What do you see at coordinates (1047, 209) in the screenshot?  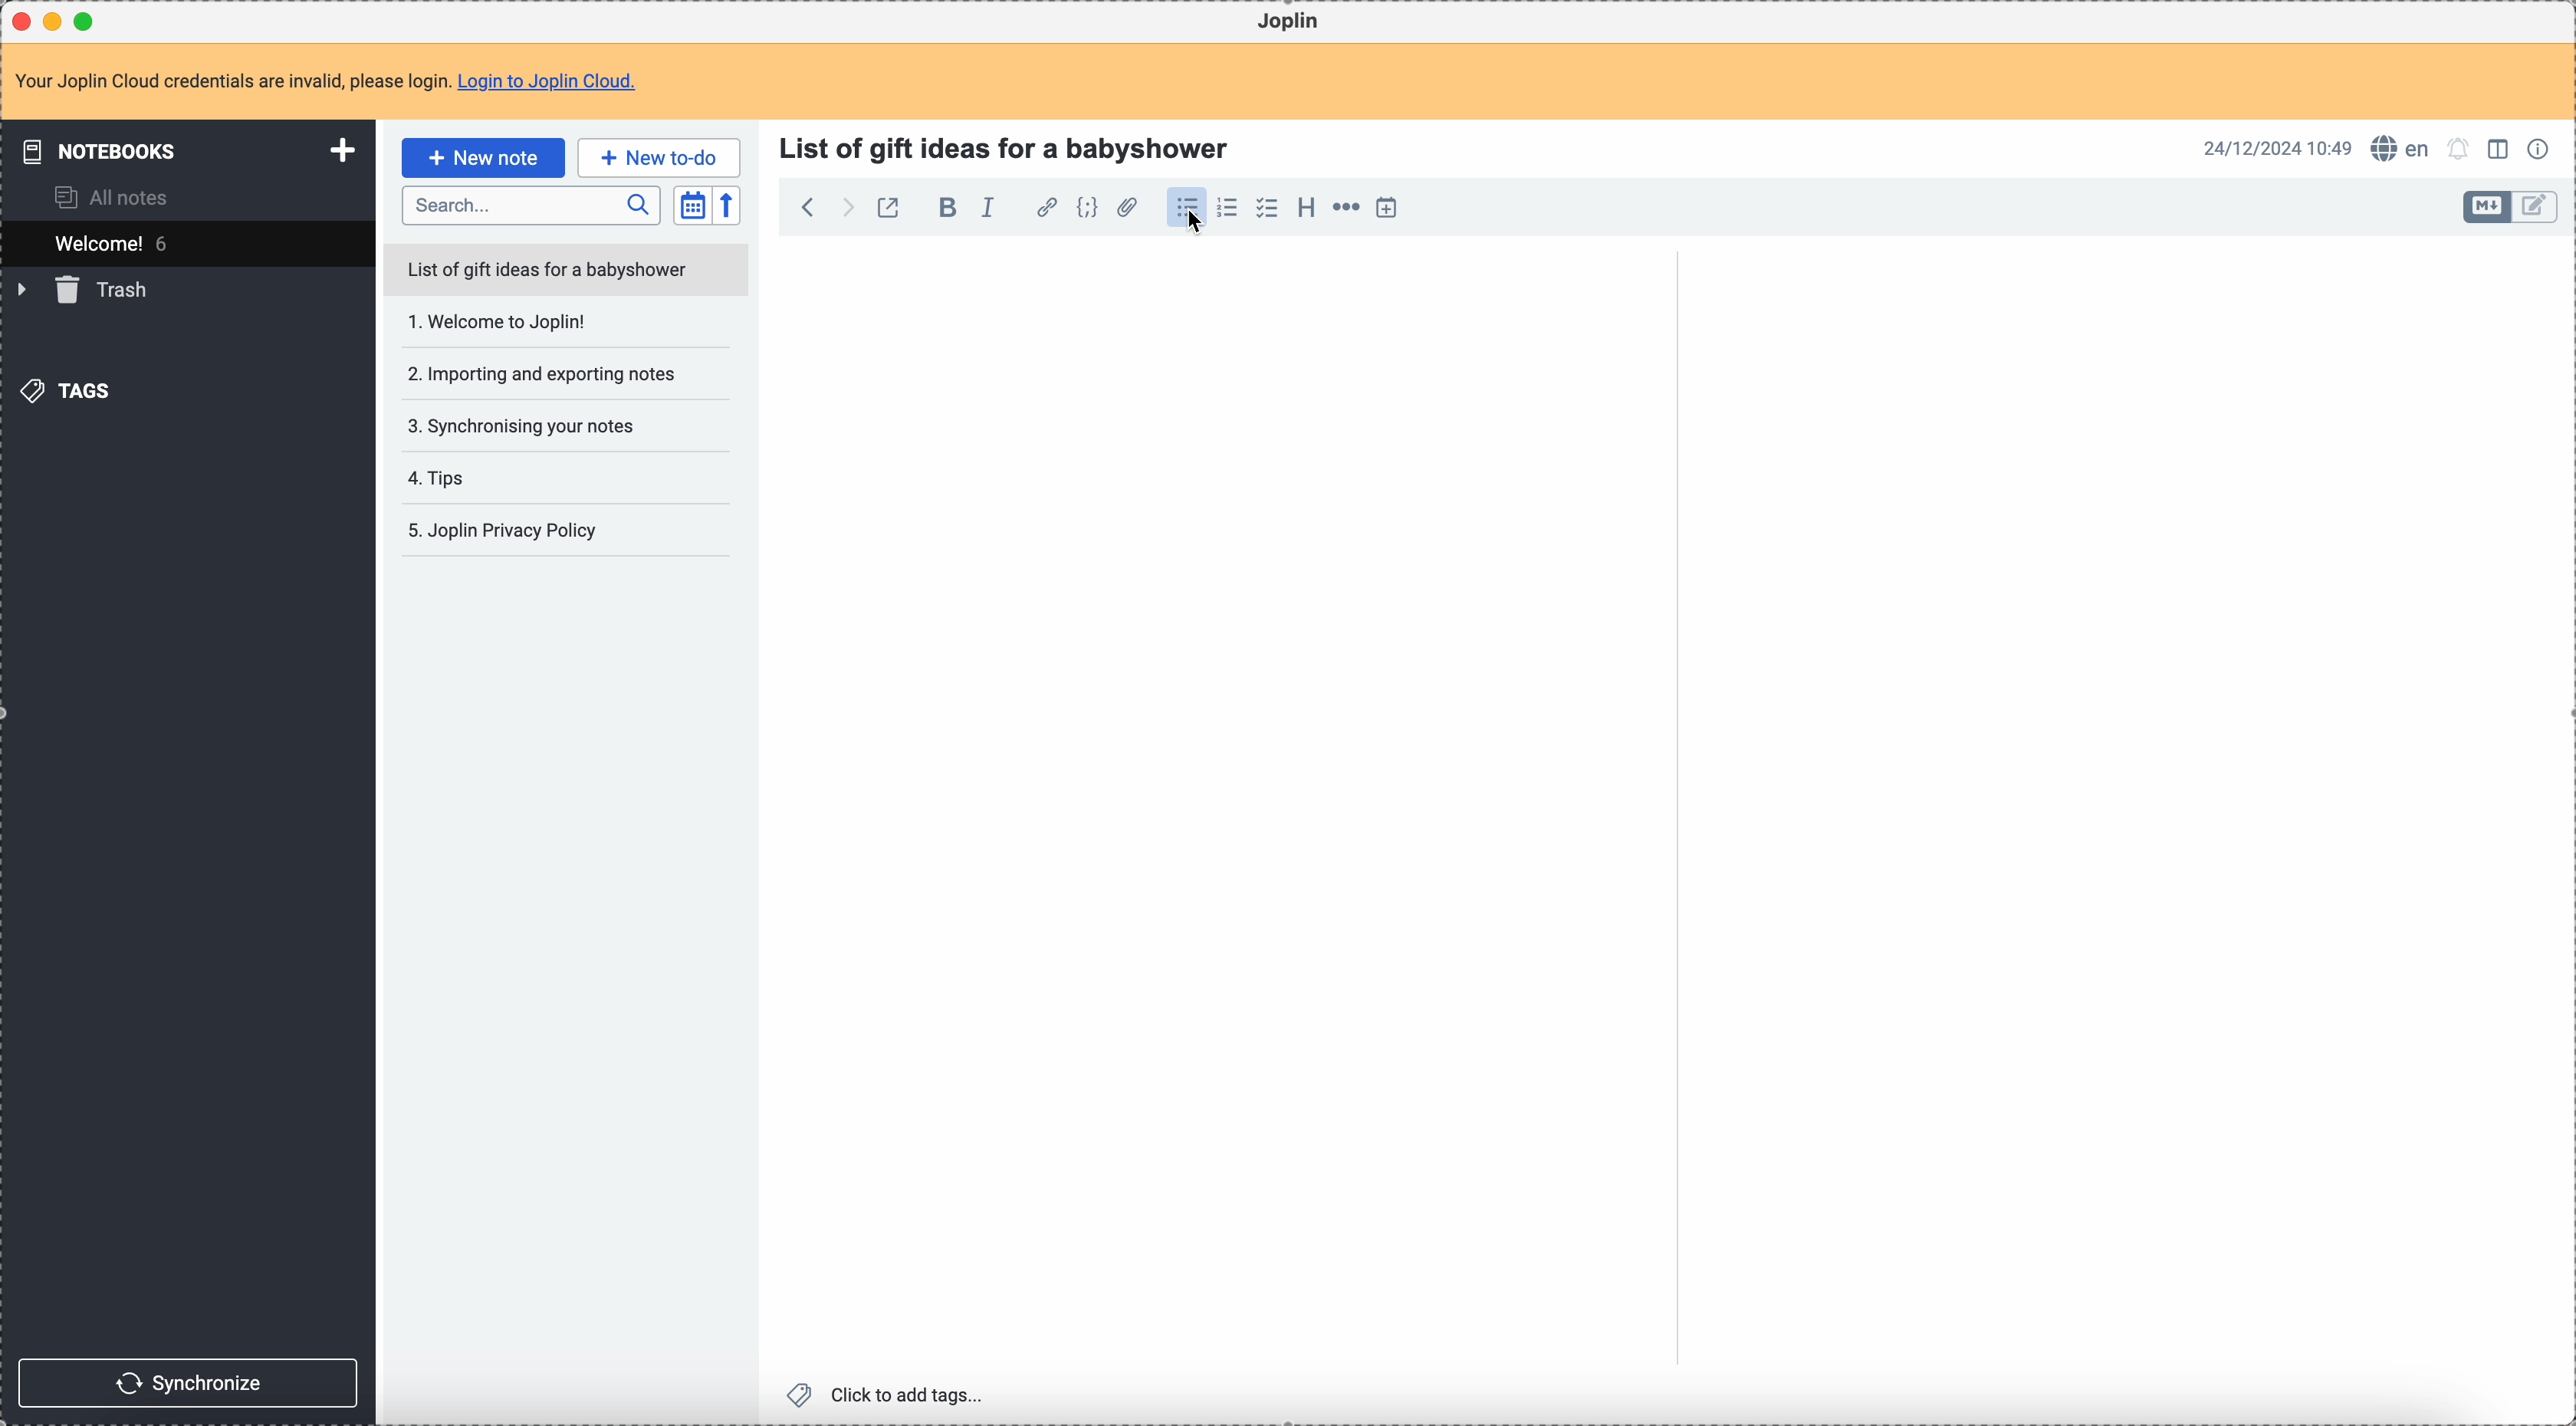 I see `hyperlink` at bounding box center [1047, 209].